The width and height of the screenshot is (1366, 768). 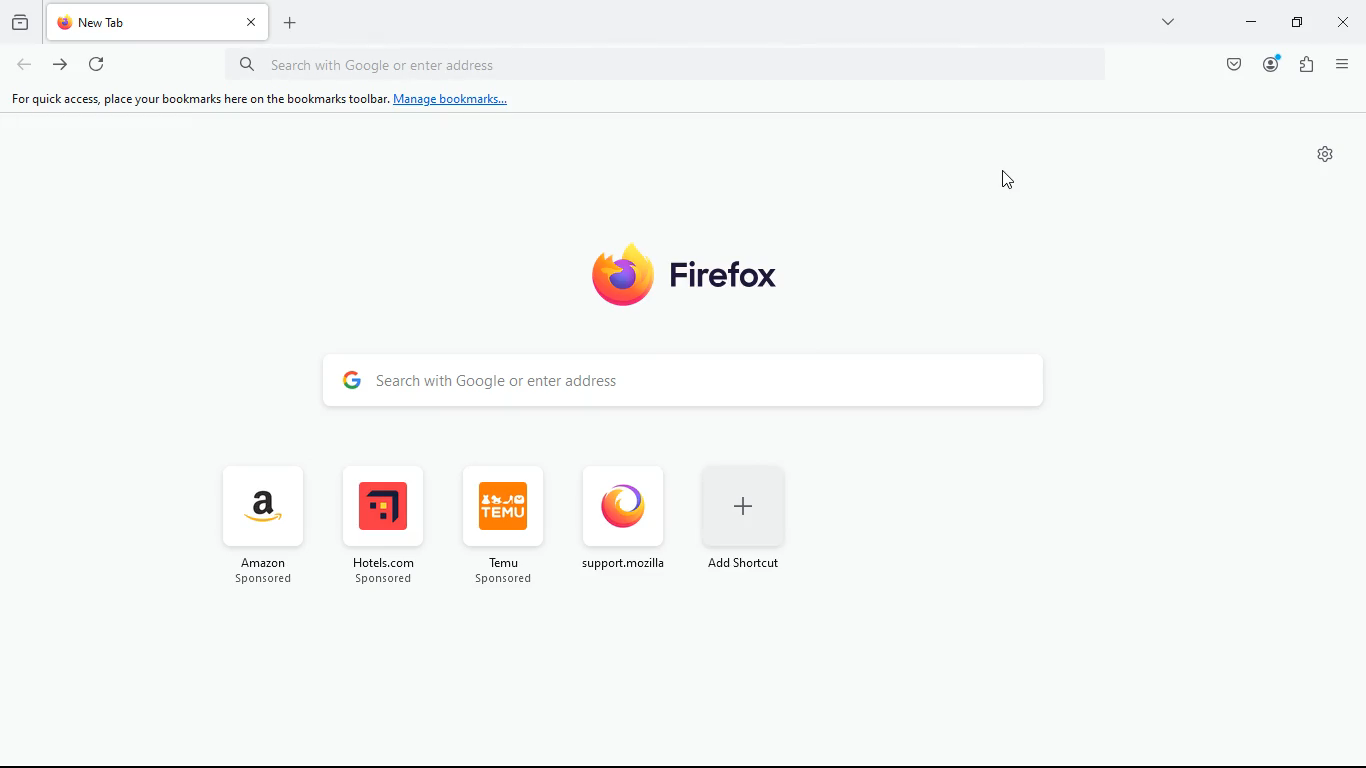 I want to click on extensions, so click(x=1303, y=64).